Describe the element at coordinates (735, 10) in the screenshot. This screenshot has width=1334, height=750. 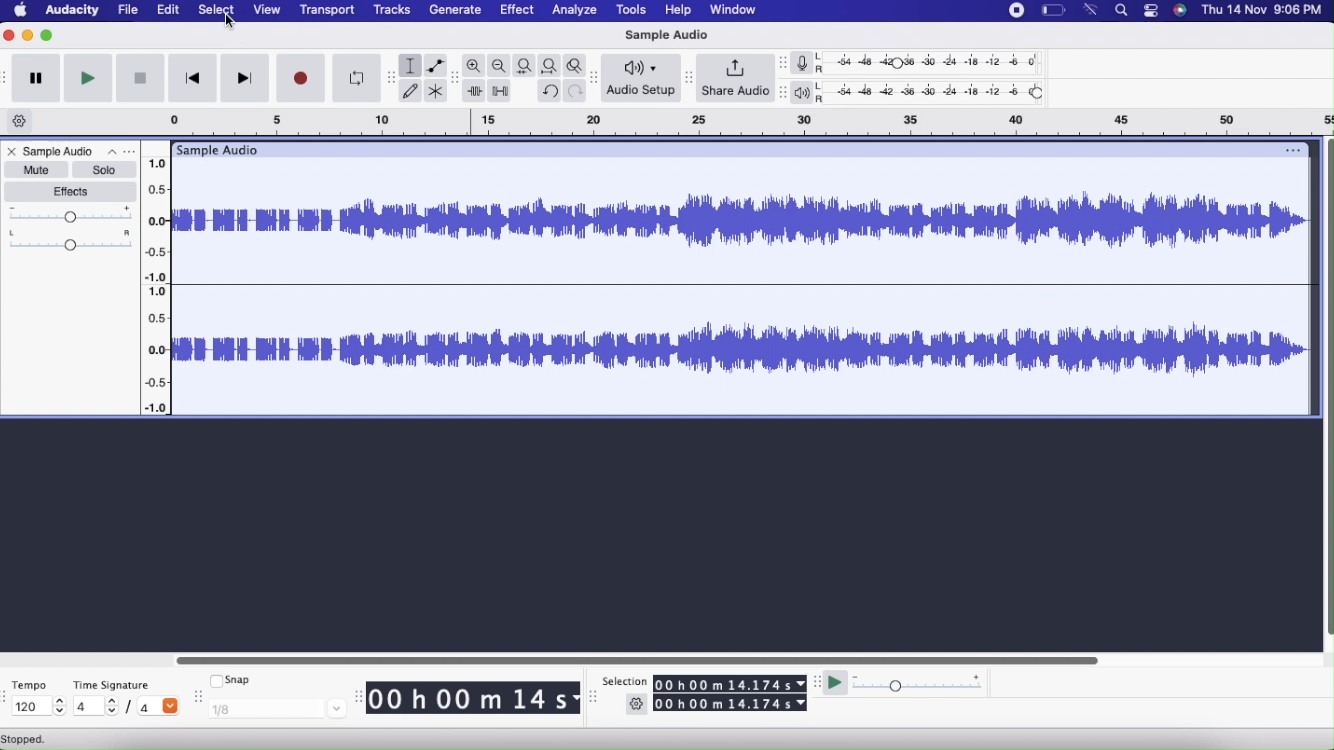
I see `Window` at that location.